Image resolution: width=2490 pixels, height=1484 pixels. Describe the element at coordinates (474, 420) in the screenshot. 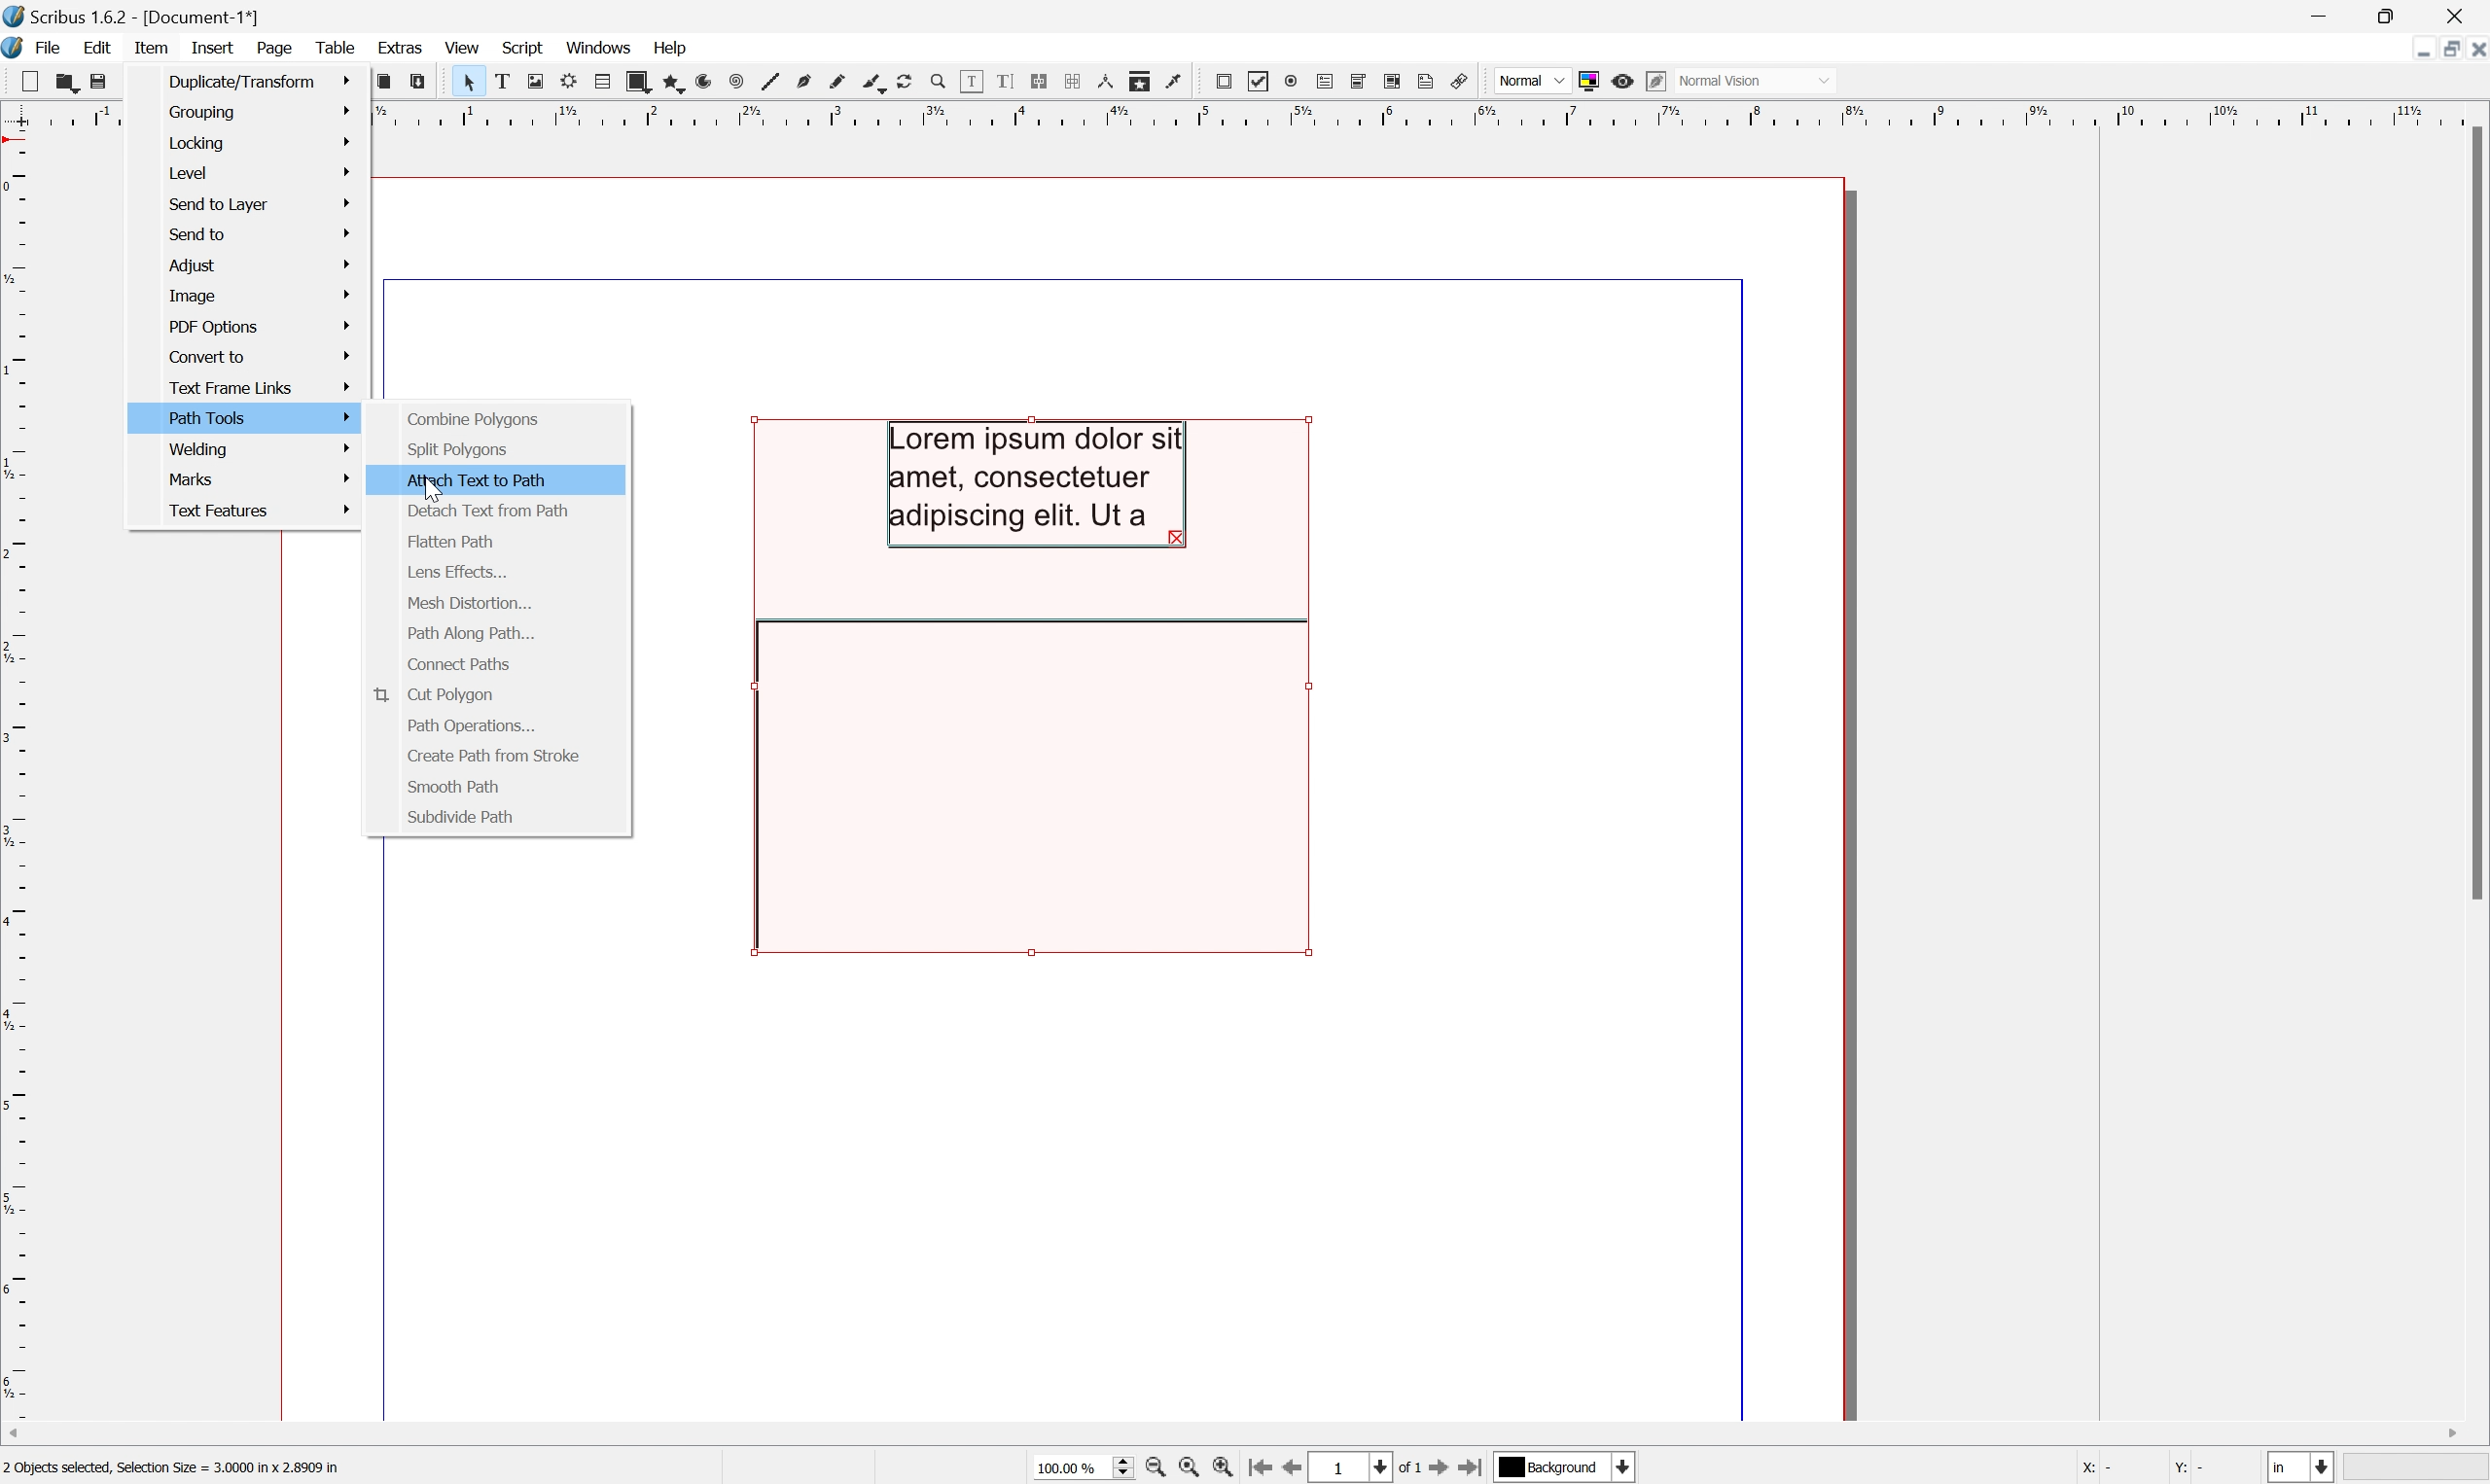

I see `Combine polygons` at that location.